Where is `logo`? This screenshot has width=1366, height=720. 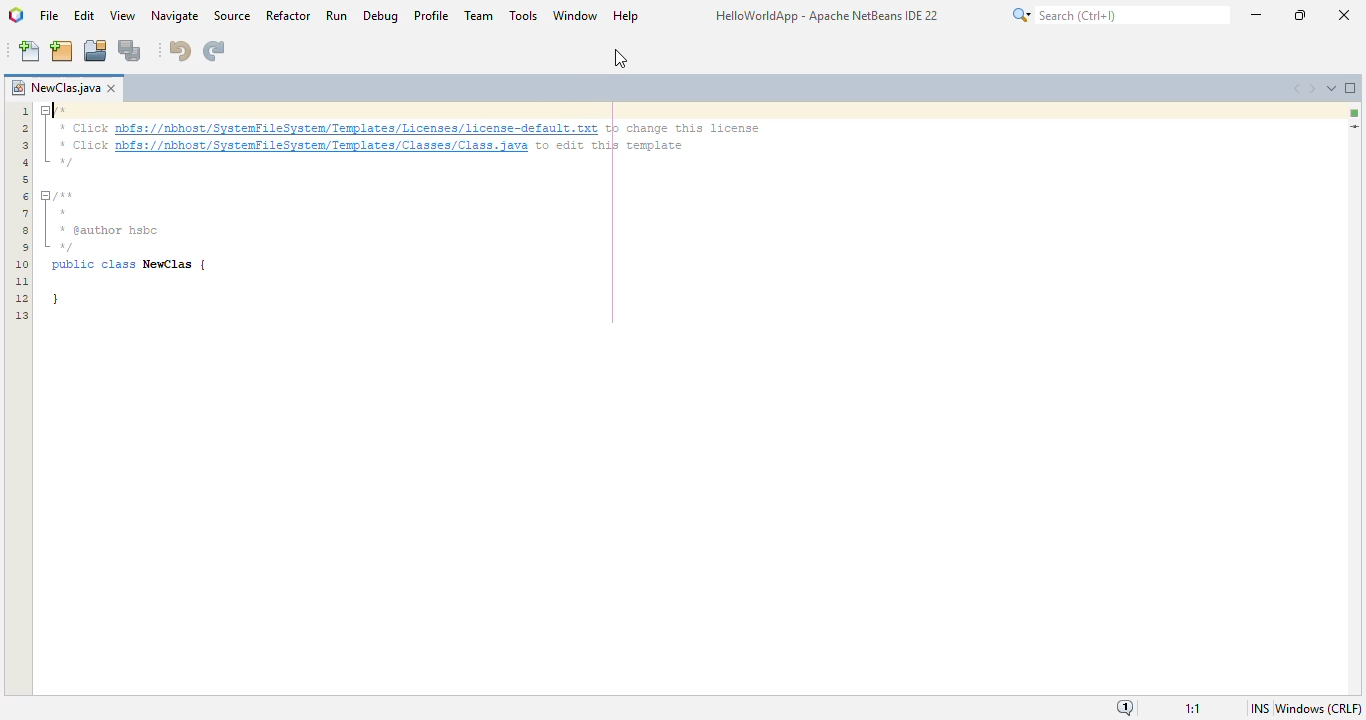
logo is located at coordinates (16, 15).